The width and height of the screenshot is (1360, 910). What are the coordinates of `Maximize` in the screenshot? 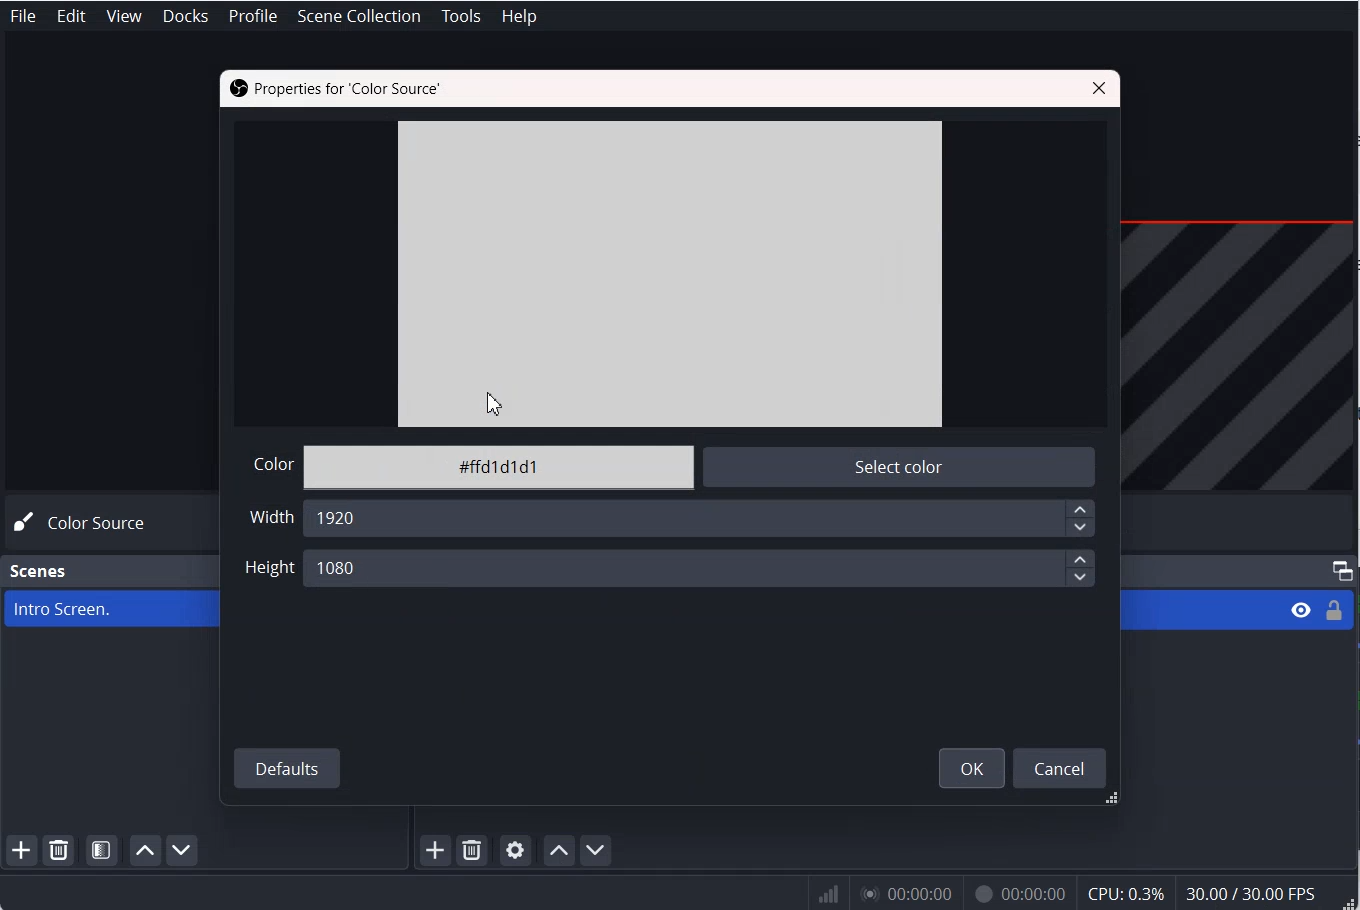 It's located at (1342, 570).